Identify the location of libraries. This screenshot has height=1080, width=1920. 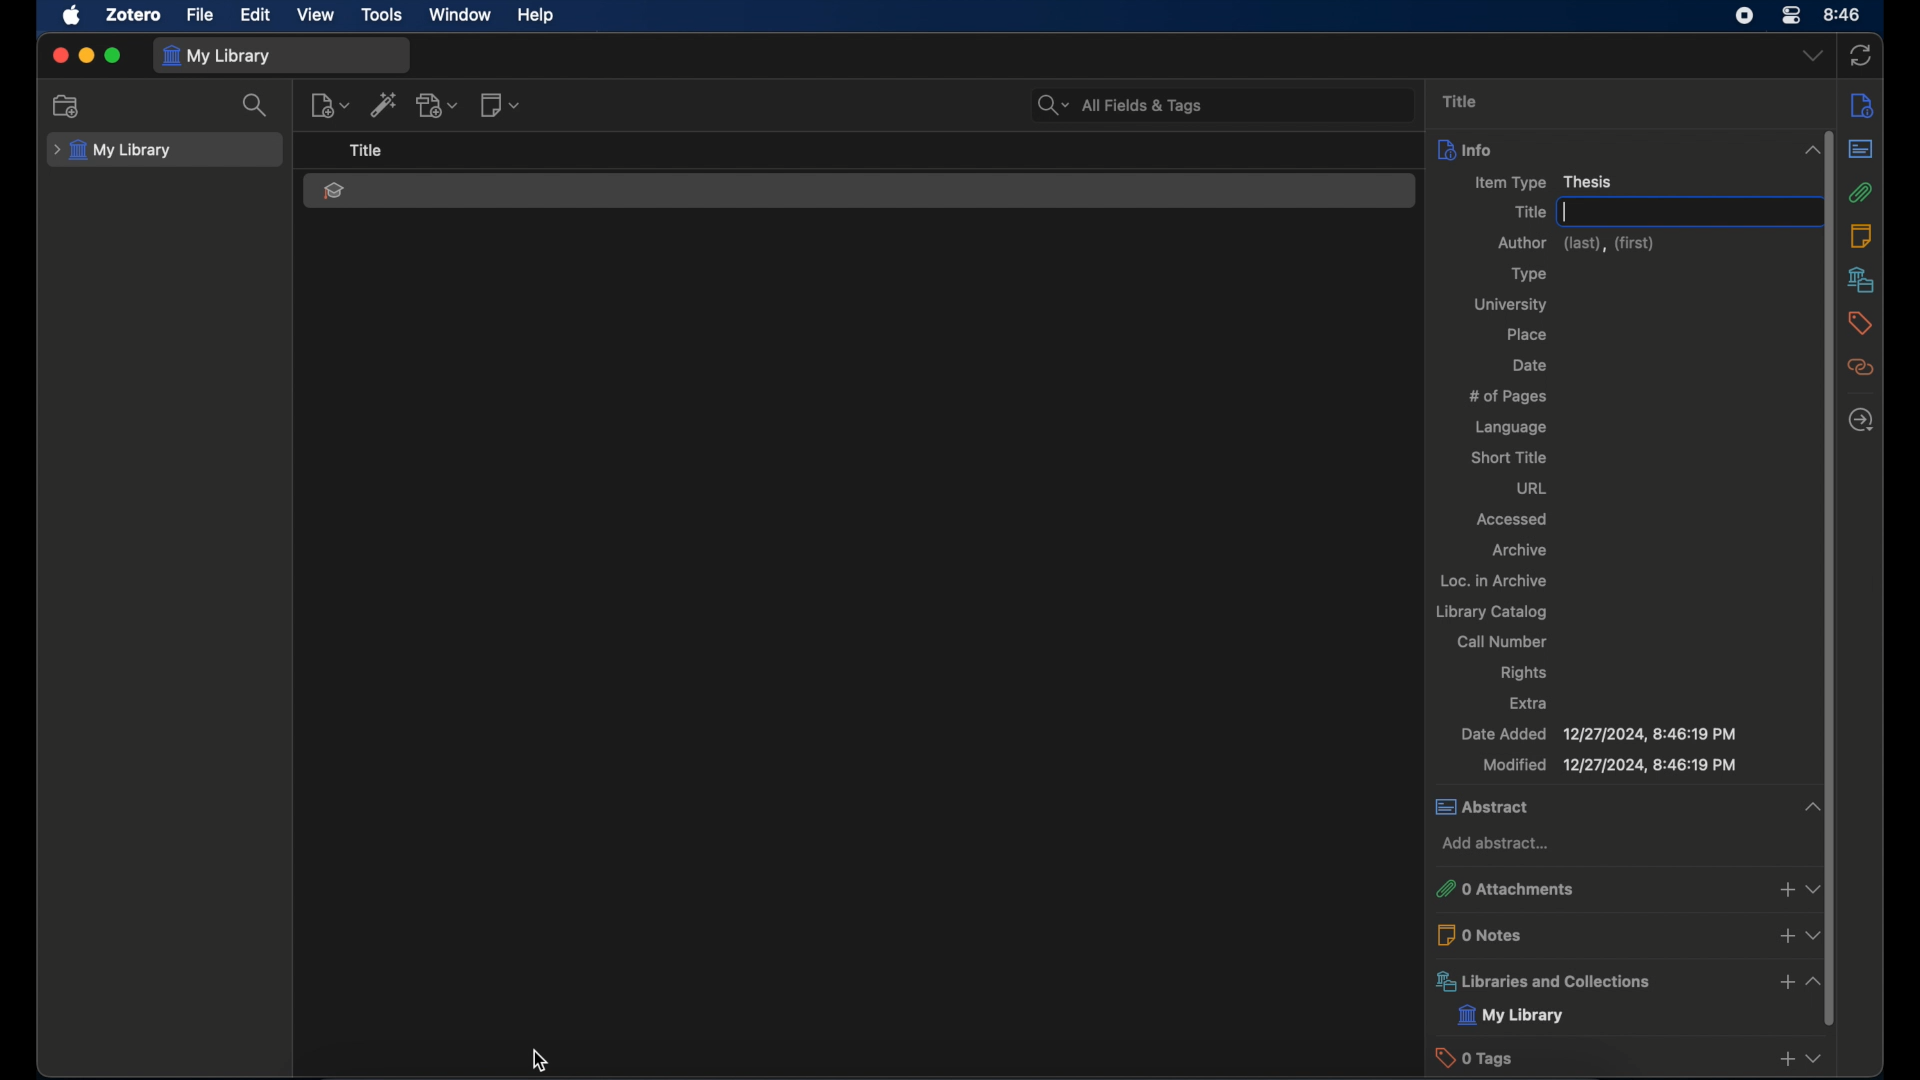
(1862, 279).